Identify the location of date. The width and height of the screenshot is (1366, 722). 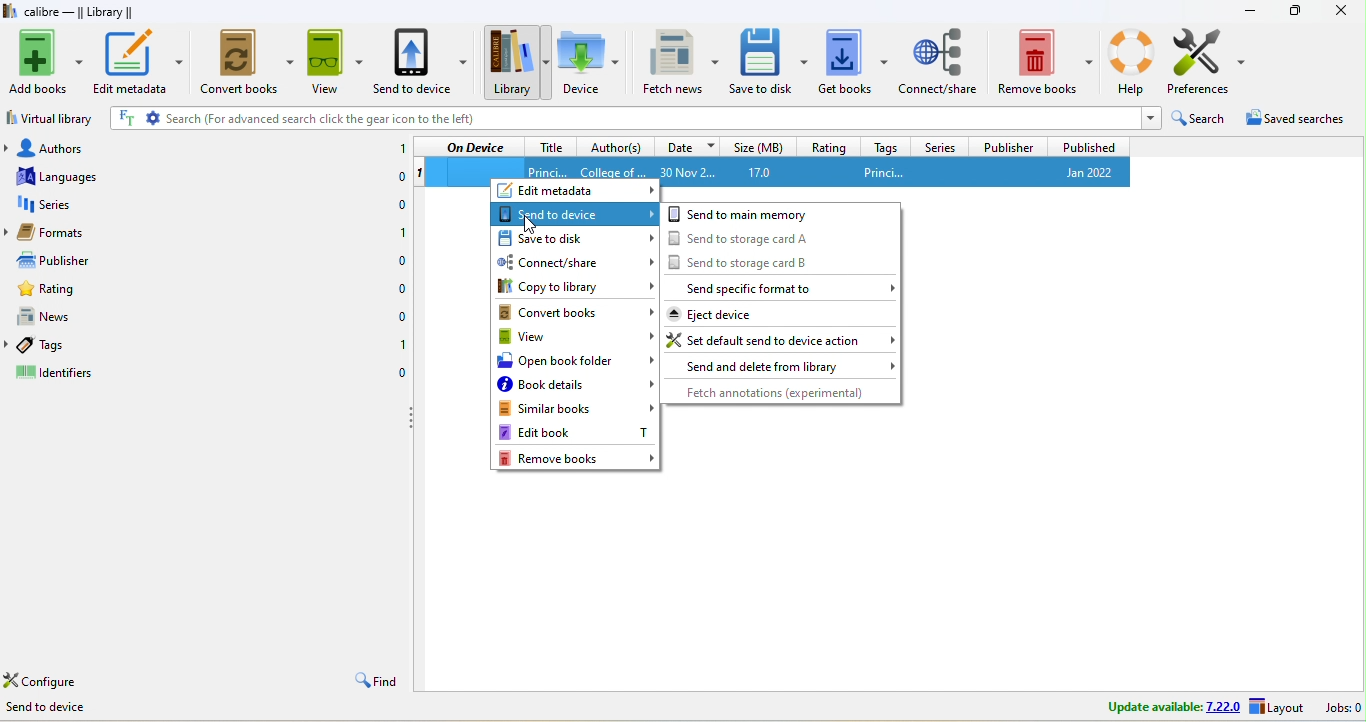
(686, 145).